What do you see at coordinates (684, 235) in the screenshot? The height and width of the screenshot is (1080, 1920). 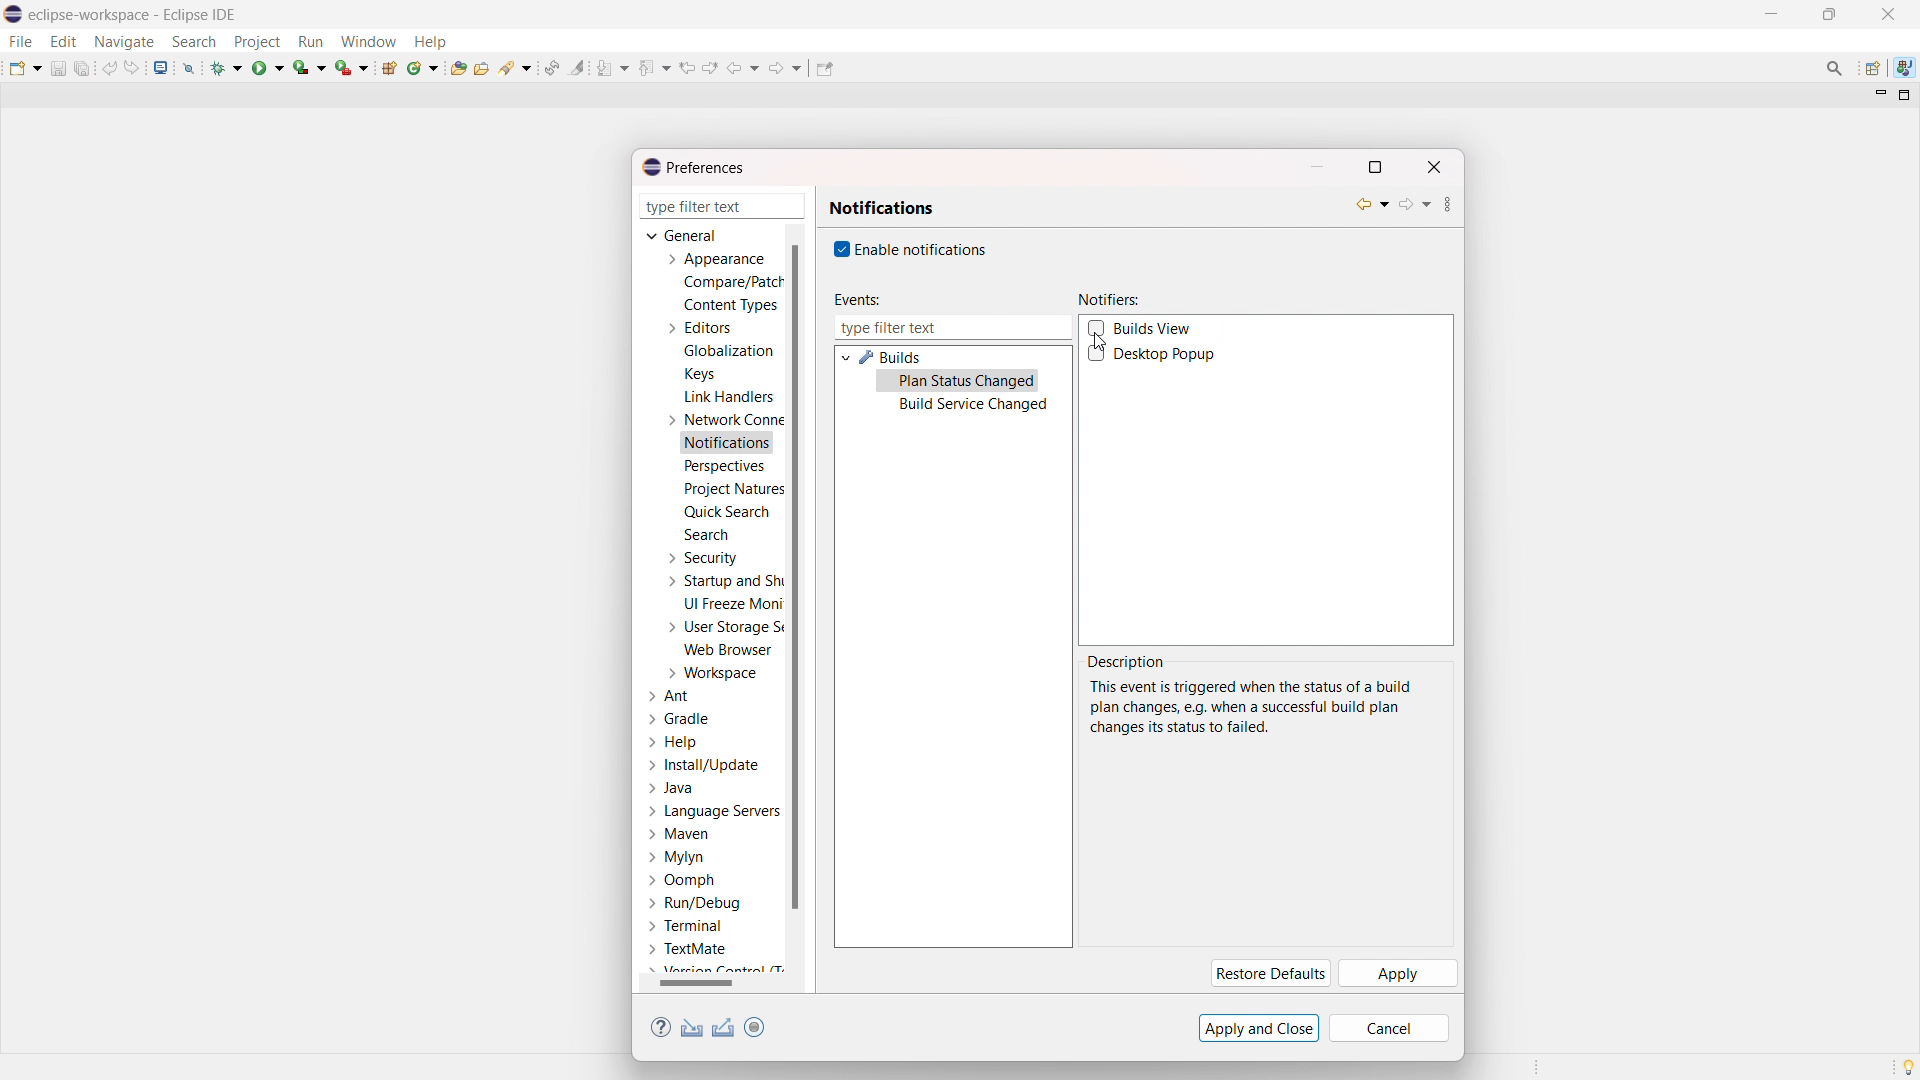 I see `general` at bounding box center [684, 235].